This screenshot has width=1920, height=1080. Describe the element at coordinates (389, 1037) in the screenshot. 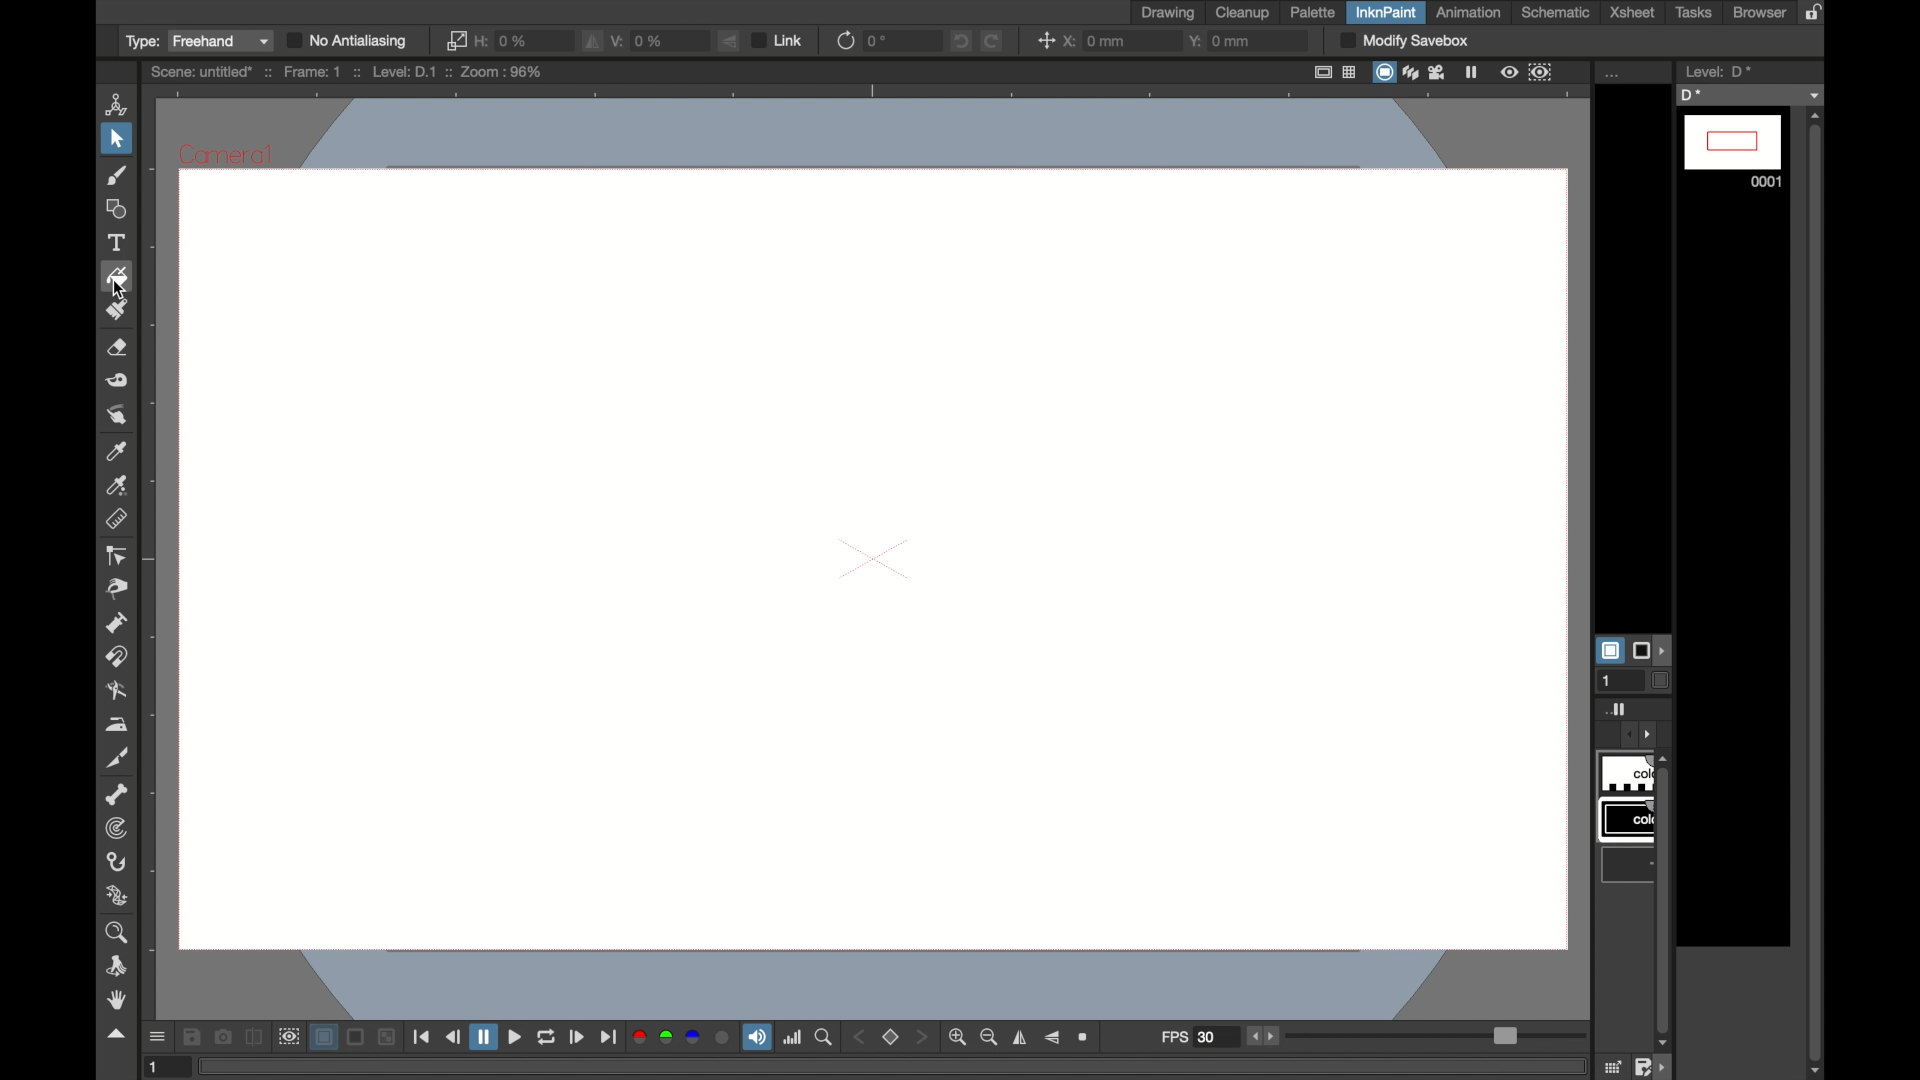

I see `minimize` at that location.